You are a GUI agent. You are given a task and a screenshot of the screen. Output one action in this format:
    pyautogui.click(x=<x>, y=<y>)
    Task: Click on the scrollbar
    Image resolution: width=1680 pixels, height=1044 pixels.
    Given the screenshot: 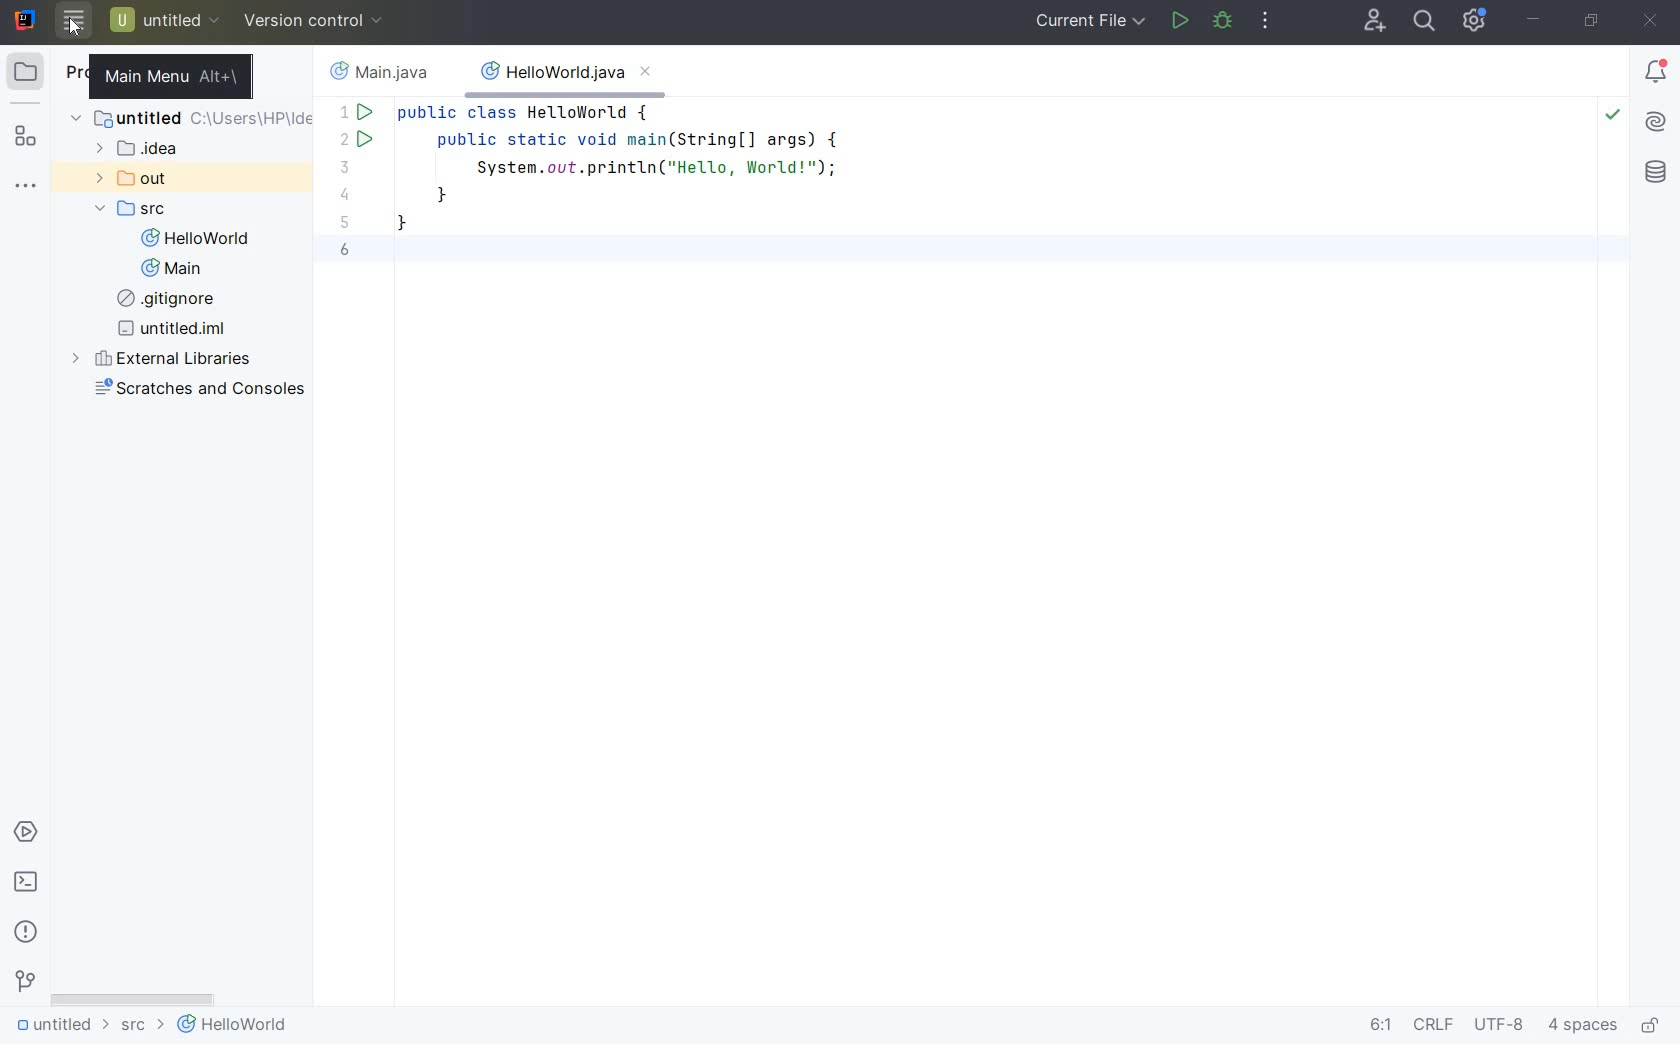 What is the action you would take?
    pyautogui.click(x=133, y=1001)
    